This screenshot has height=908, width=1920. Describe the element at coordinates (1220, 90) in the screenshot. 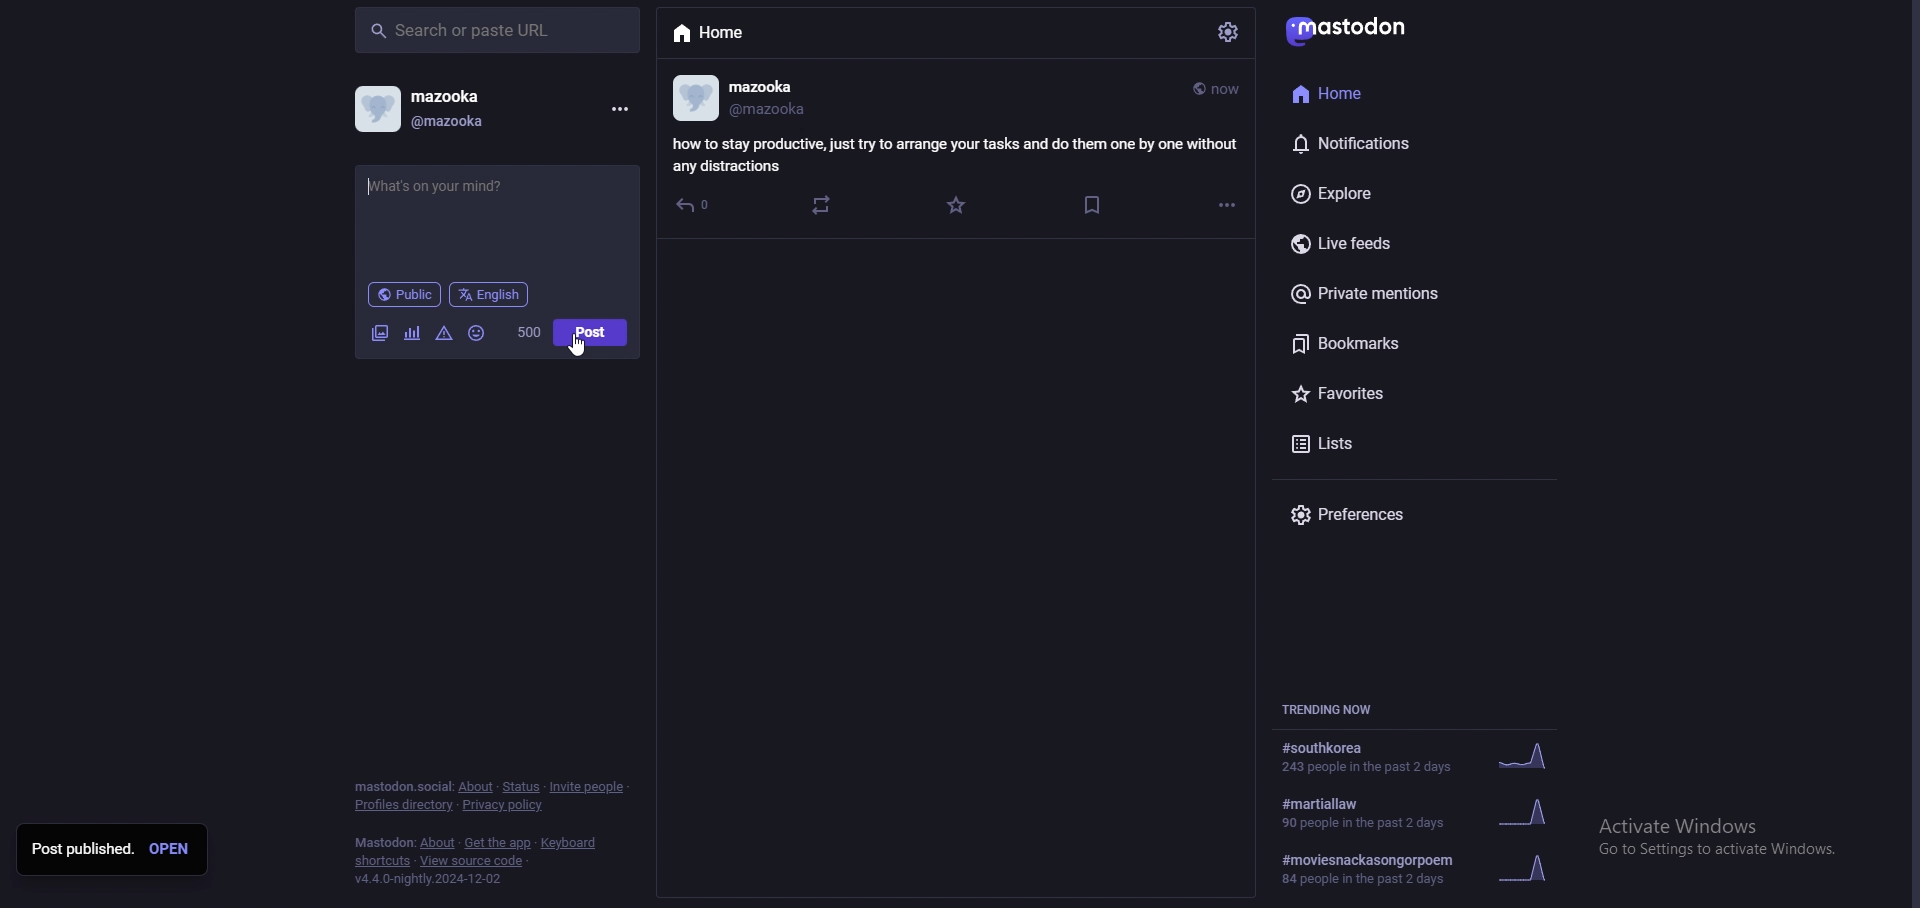

I see `time` at that location.